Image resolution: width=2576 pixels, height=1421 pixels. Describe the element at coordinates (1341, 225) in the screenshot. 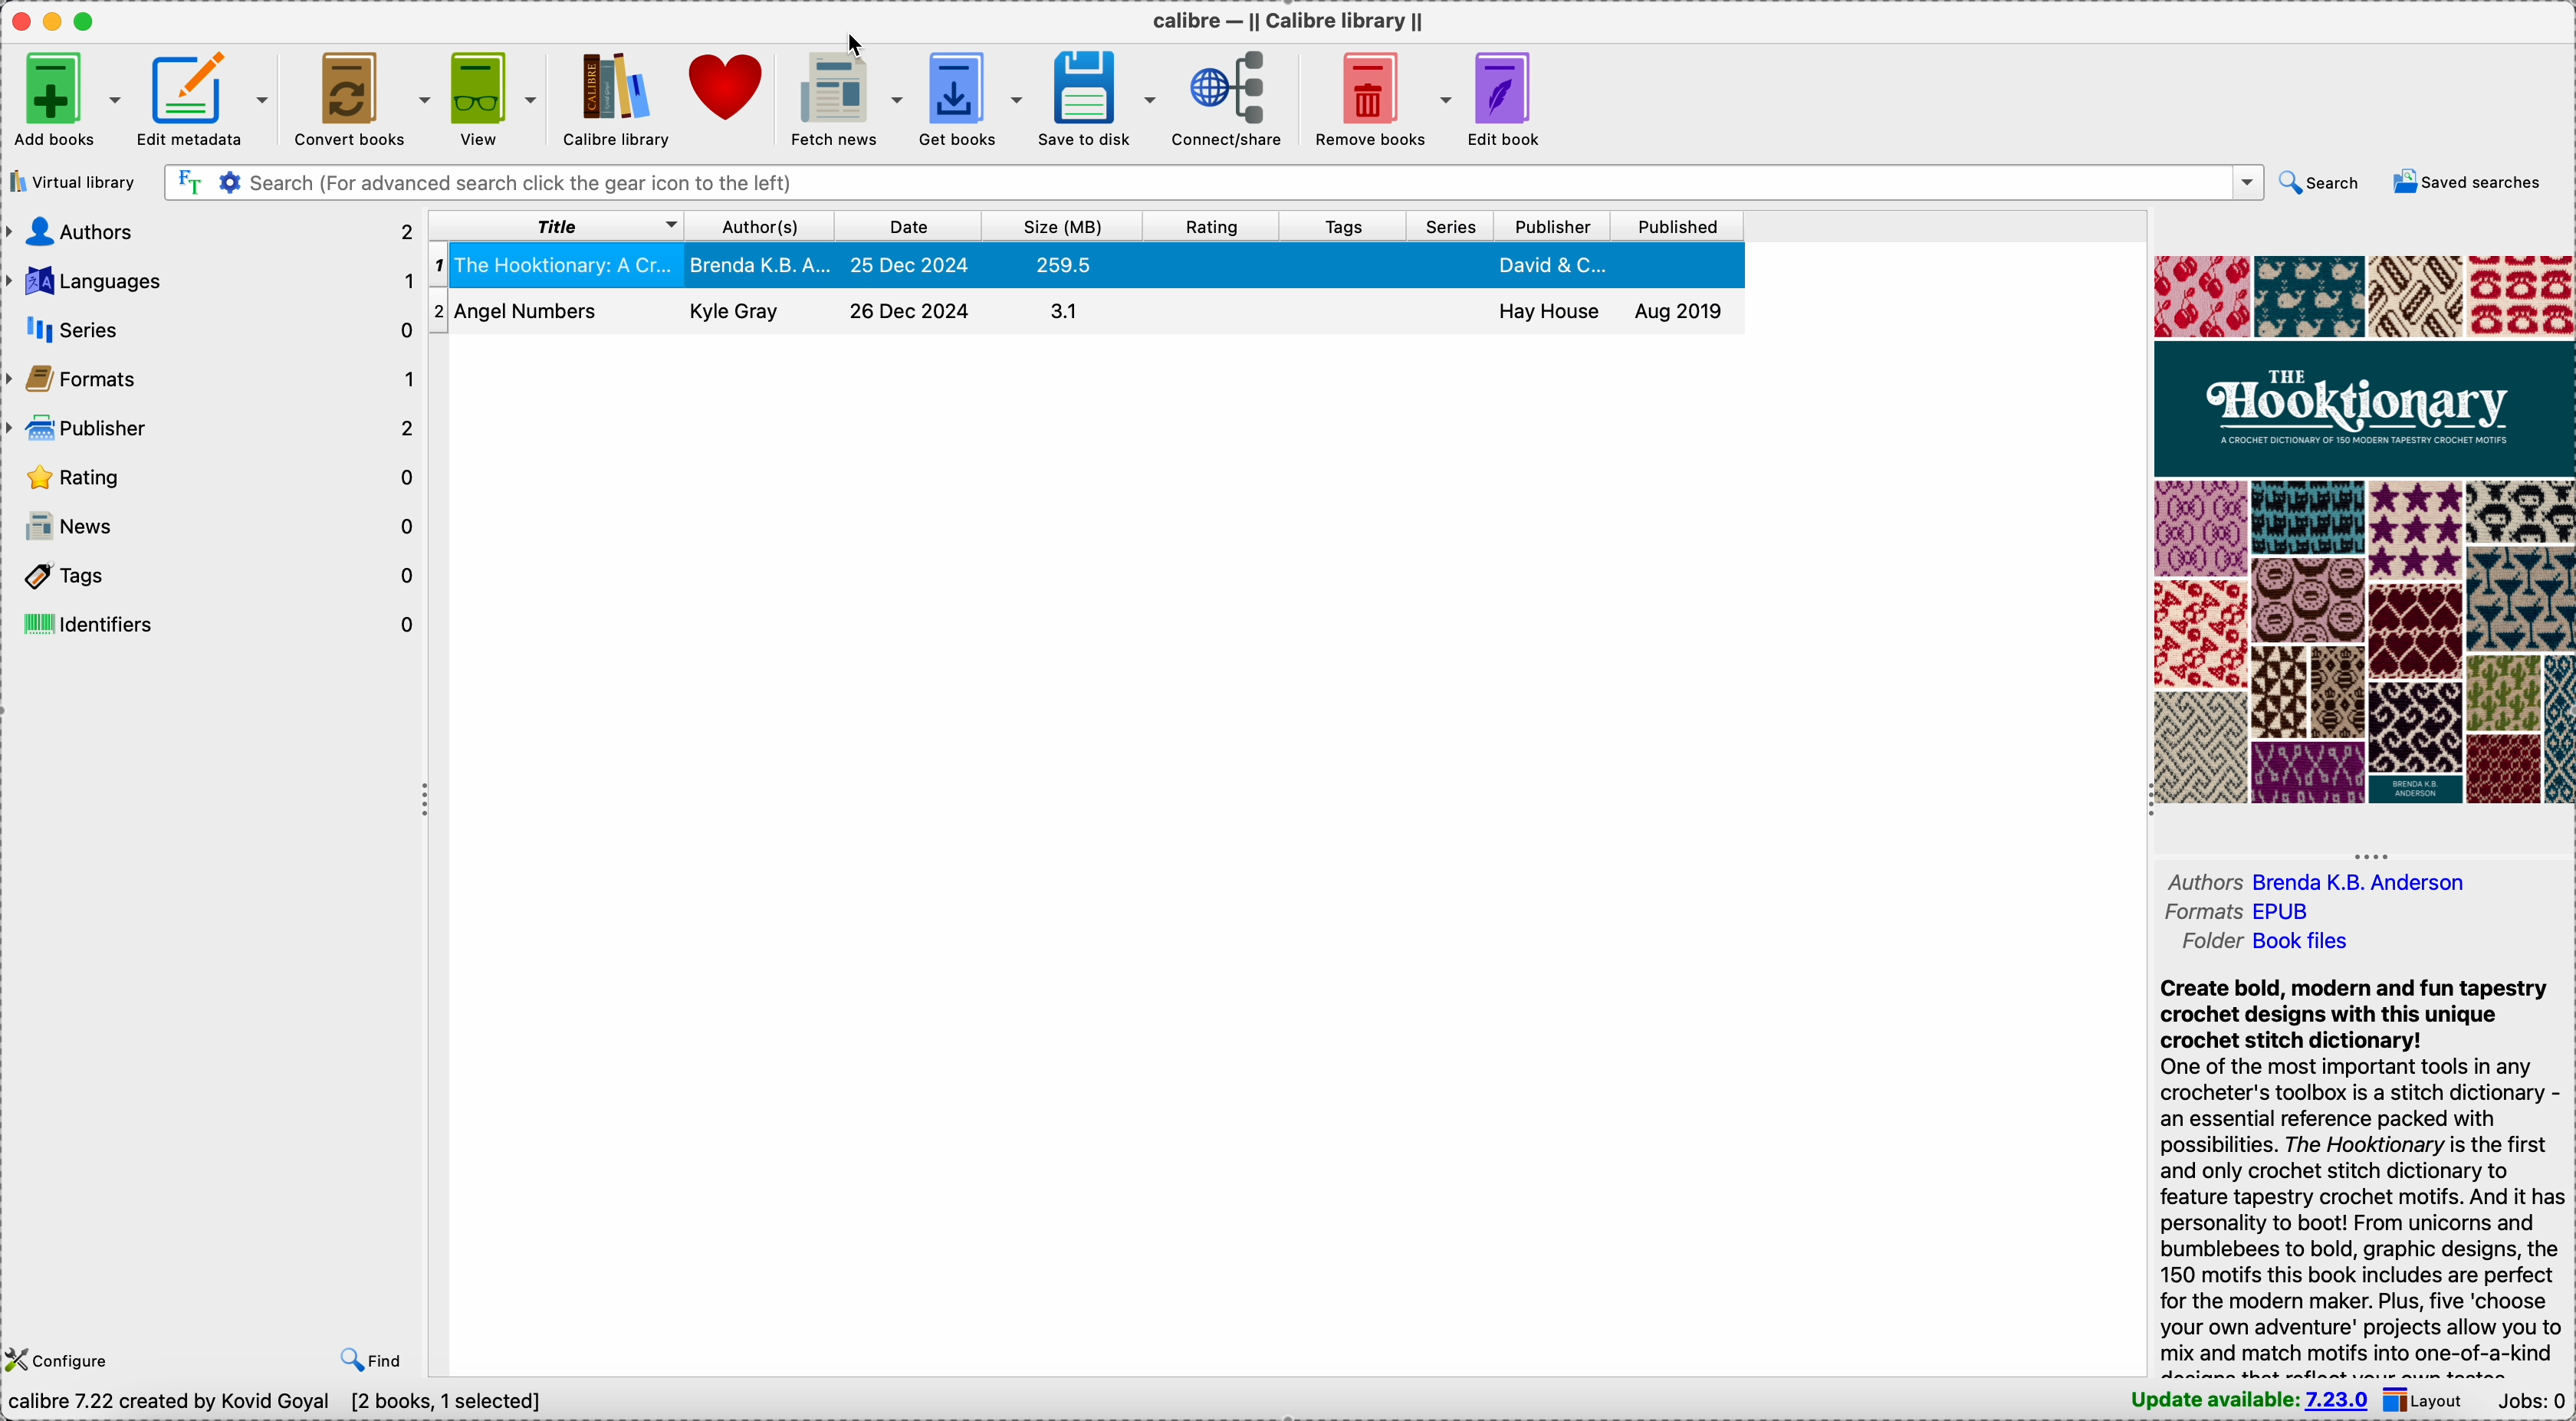

I see `tags` at that location.